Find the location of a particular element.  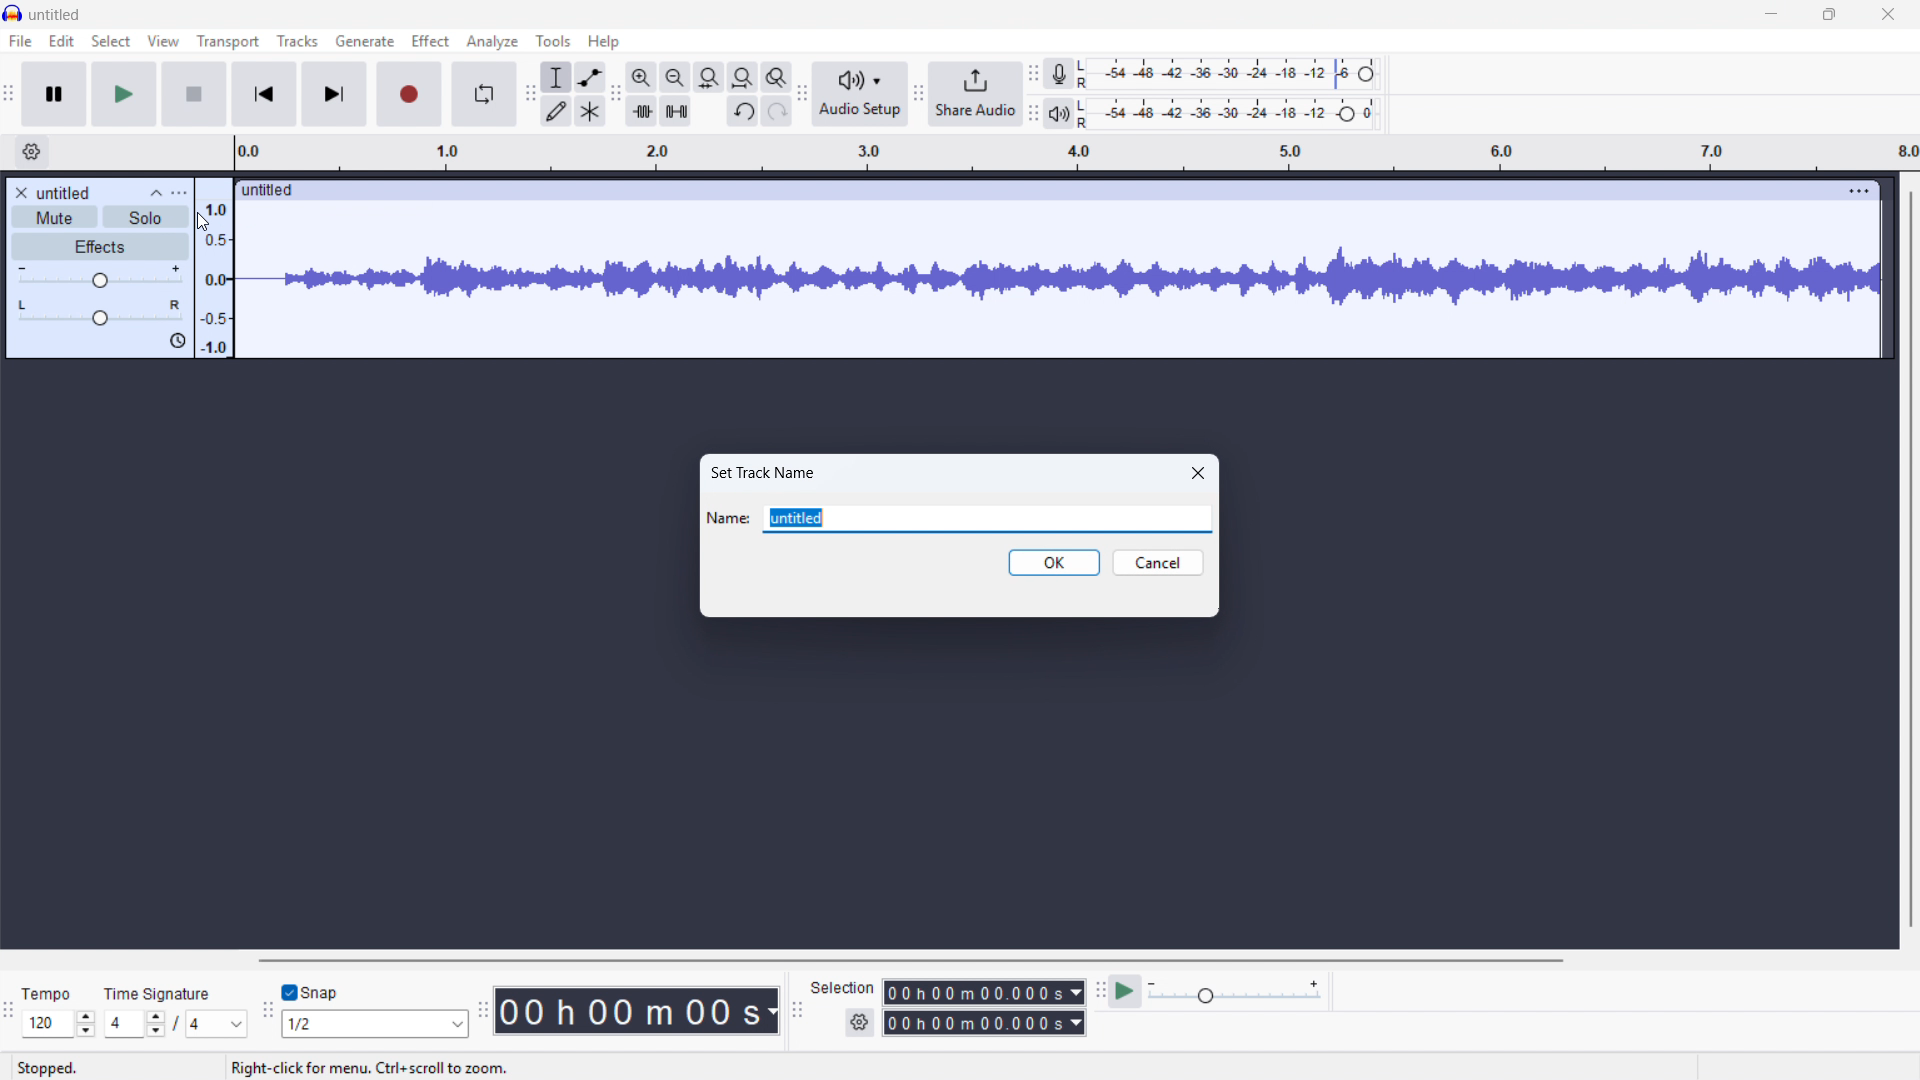

Time signature toolbar  is located at coordinates (11, 1012).